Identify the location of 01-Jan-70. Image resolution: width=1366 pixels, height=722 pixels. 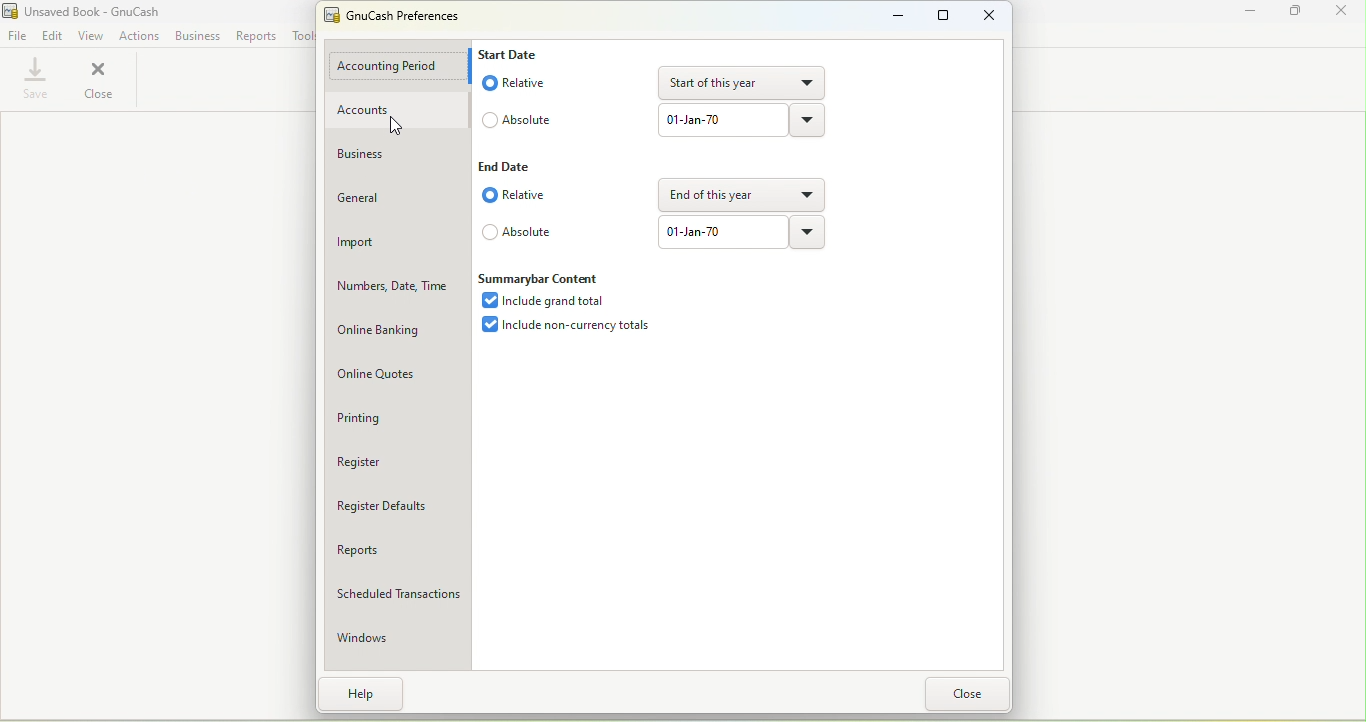
(719, 231).